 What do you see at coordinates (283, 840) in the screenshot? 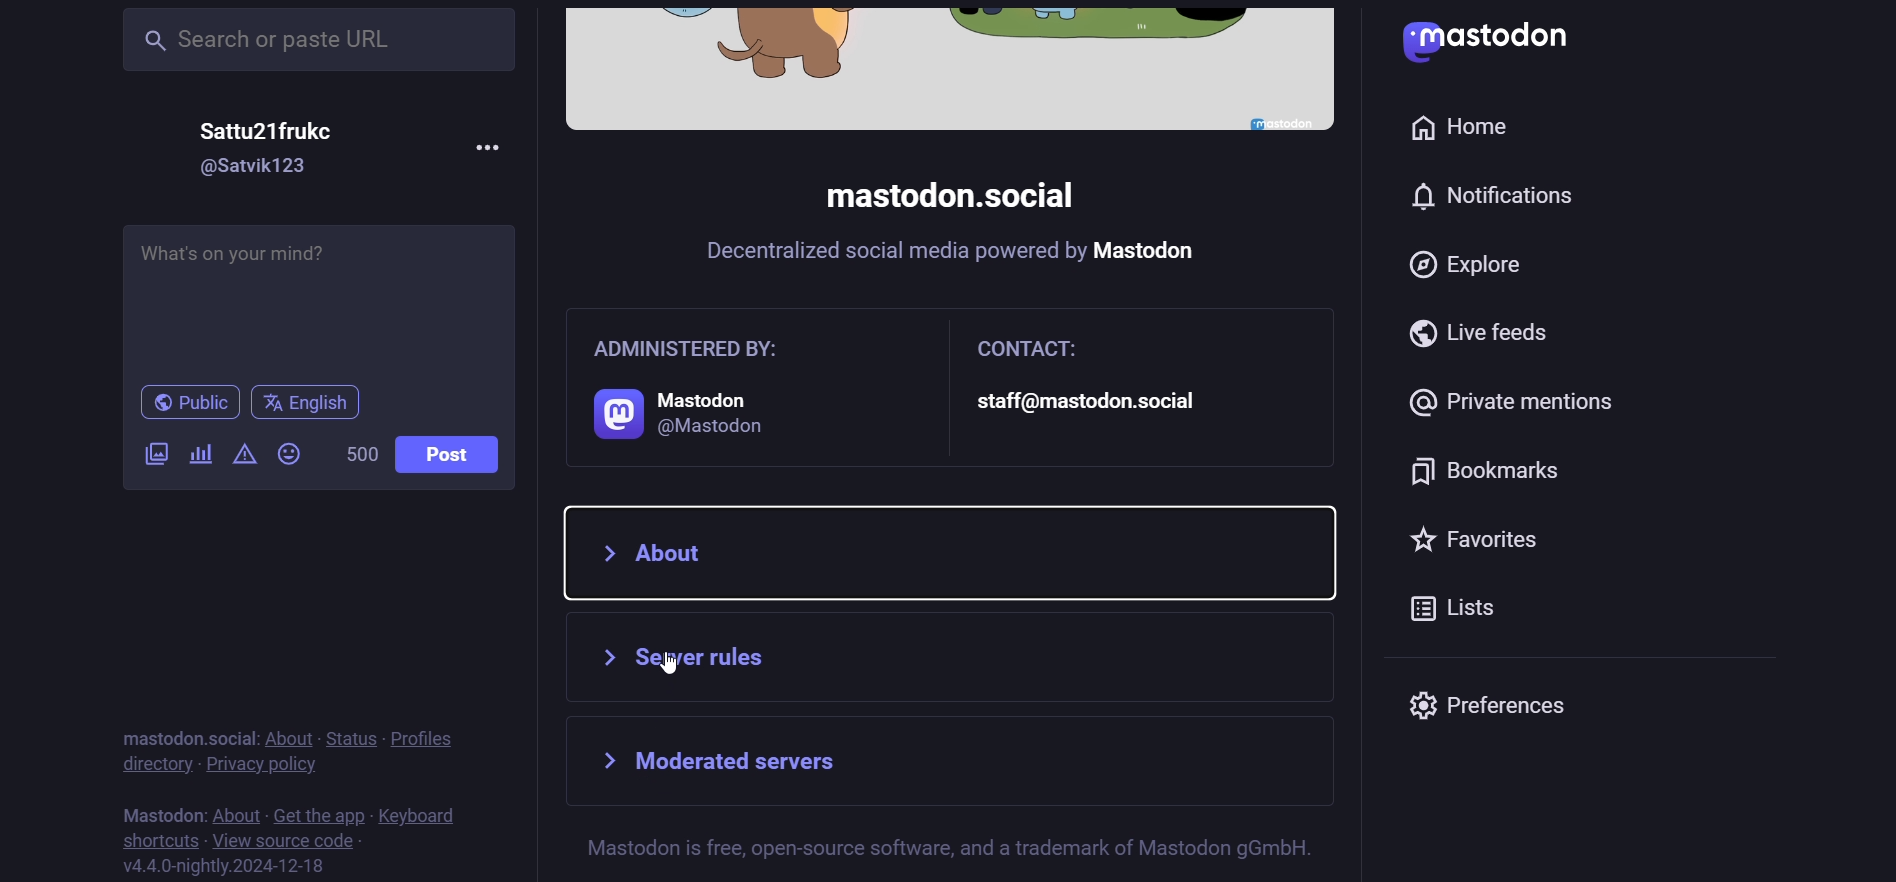
I see `view source code` at bounding box center [283, 840].